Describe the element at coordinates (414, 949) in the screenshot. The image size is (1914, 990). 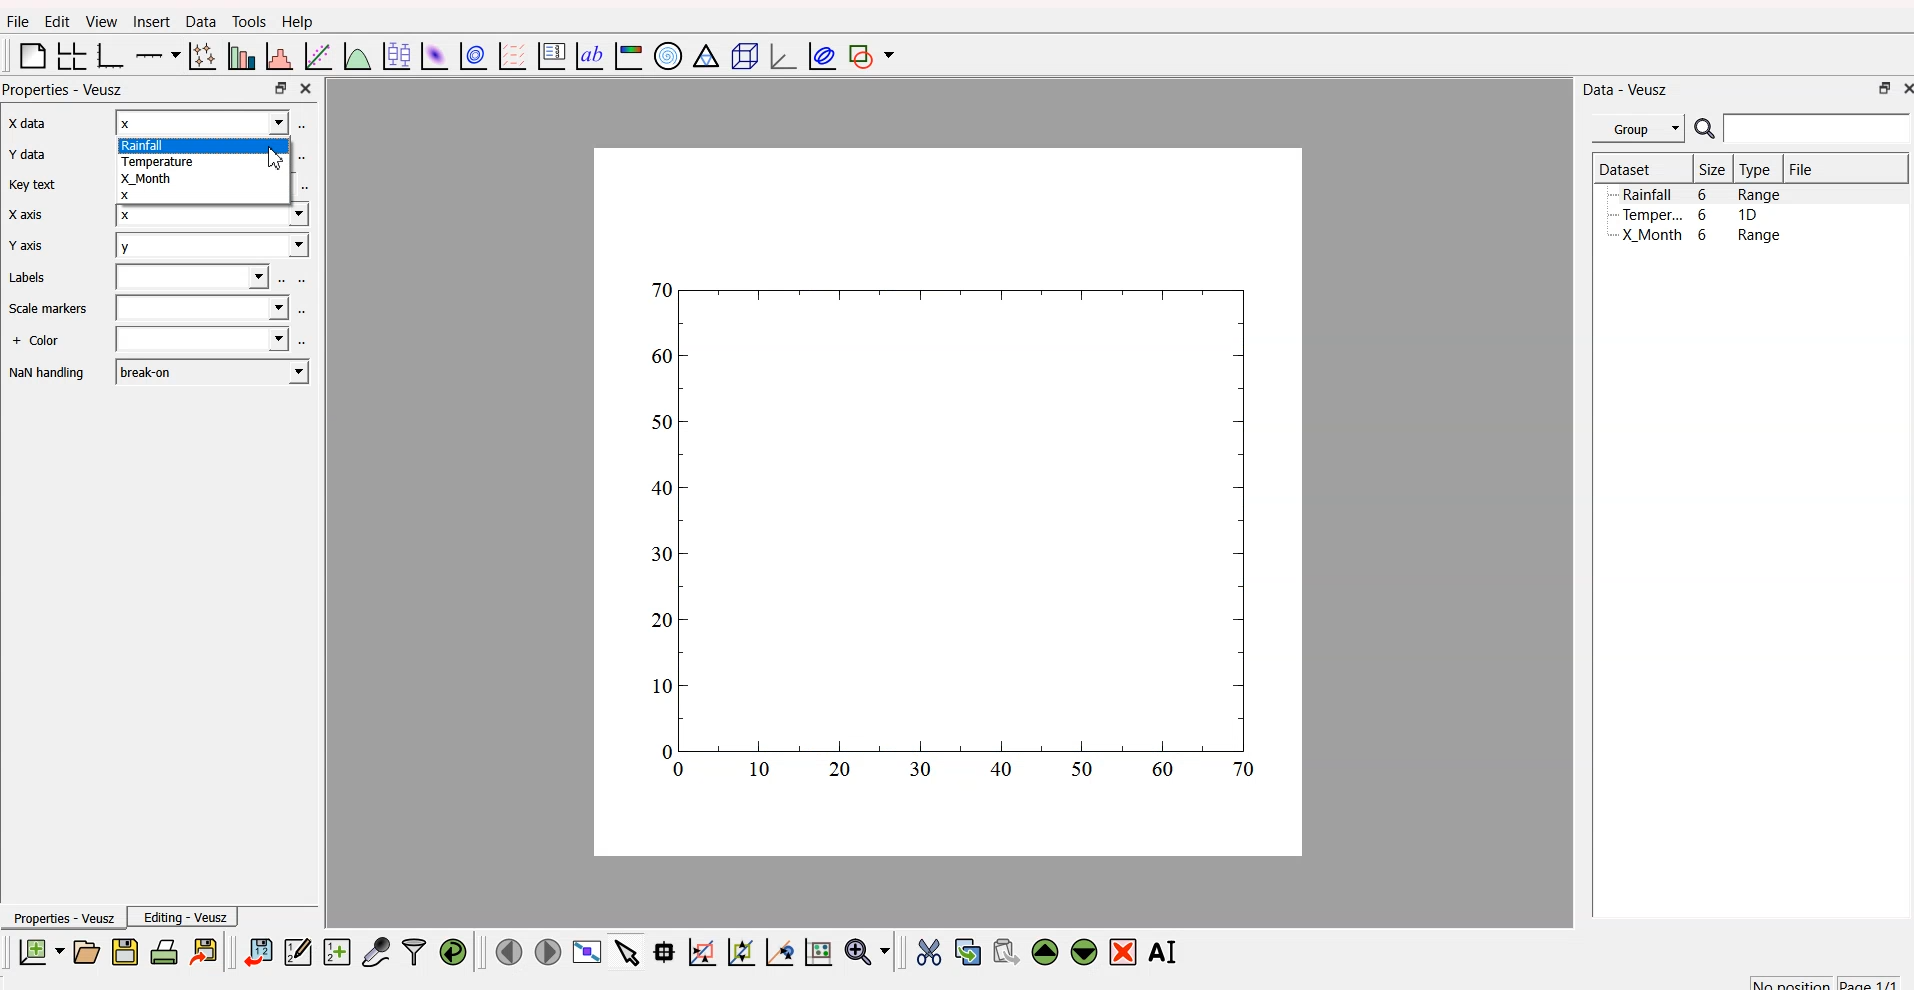
I see `filter data` at that location.